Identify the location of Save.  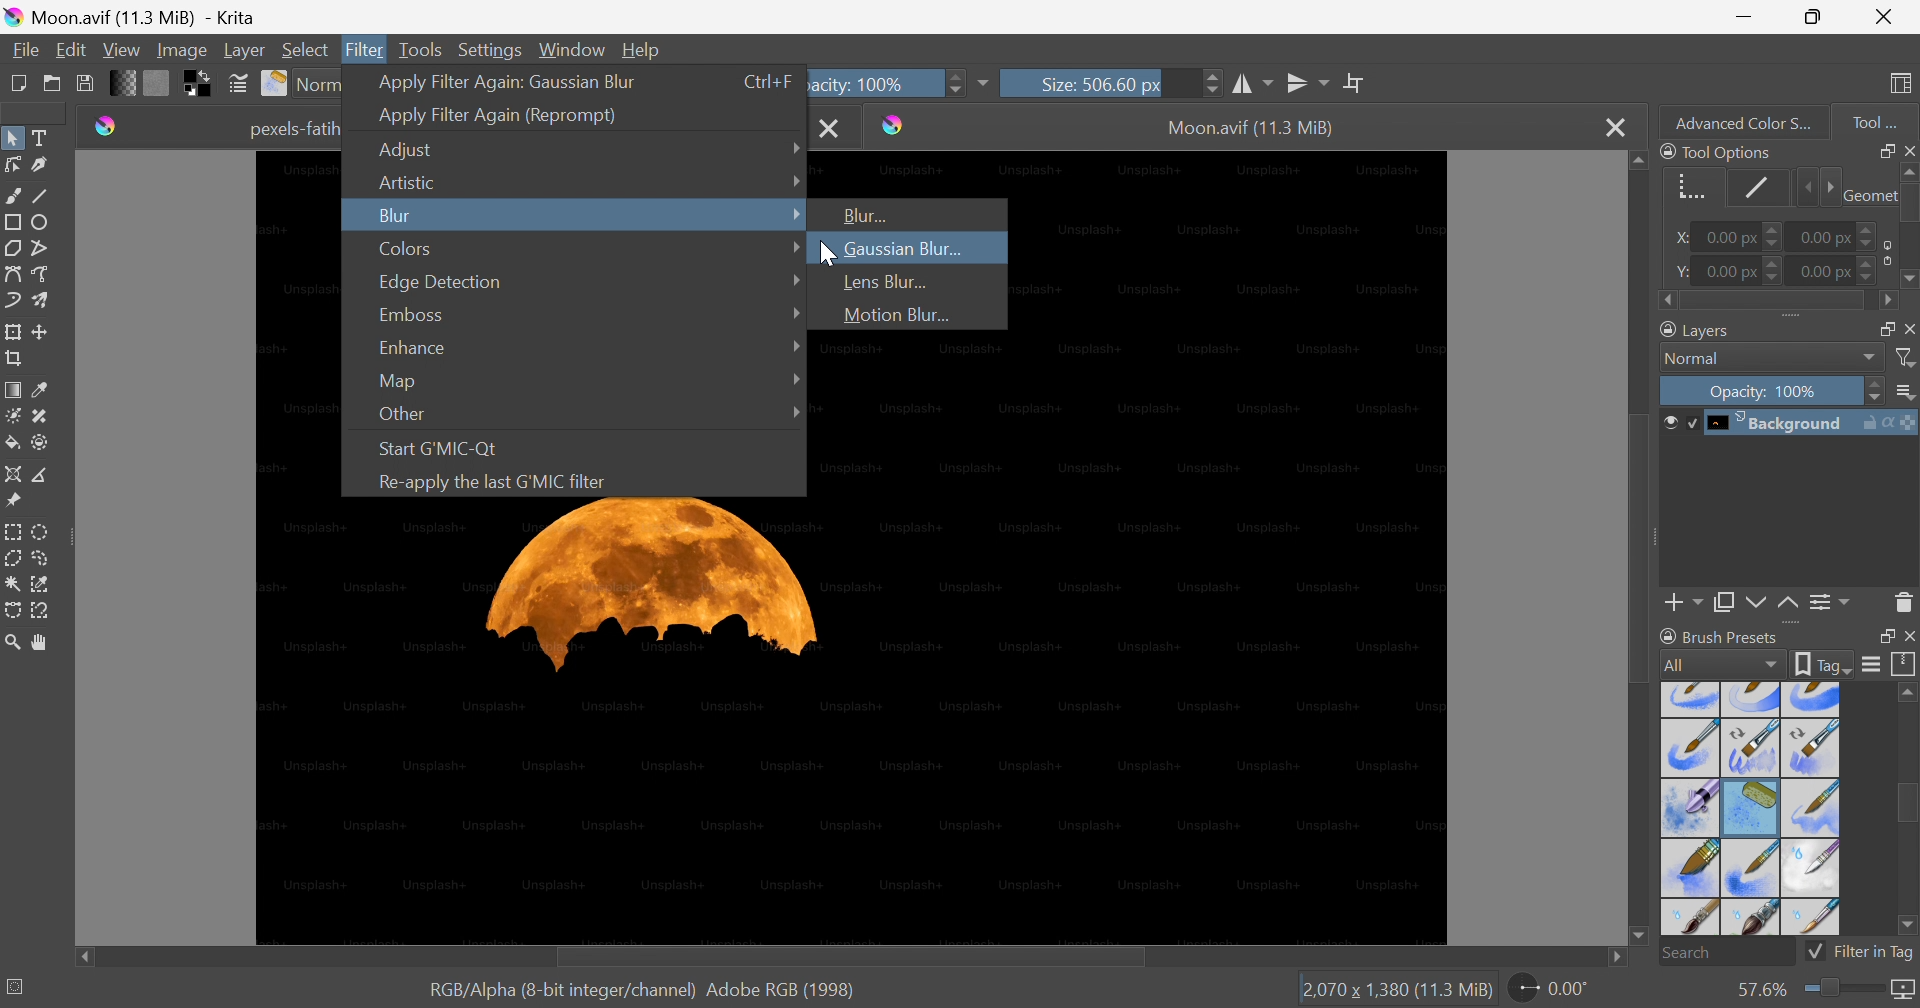
(84, 81).